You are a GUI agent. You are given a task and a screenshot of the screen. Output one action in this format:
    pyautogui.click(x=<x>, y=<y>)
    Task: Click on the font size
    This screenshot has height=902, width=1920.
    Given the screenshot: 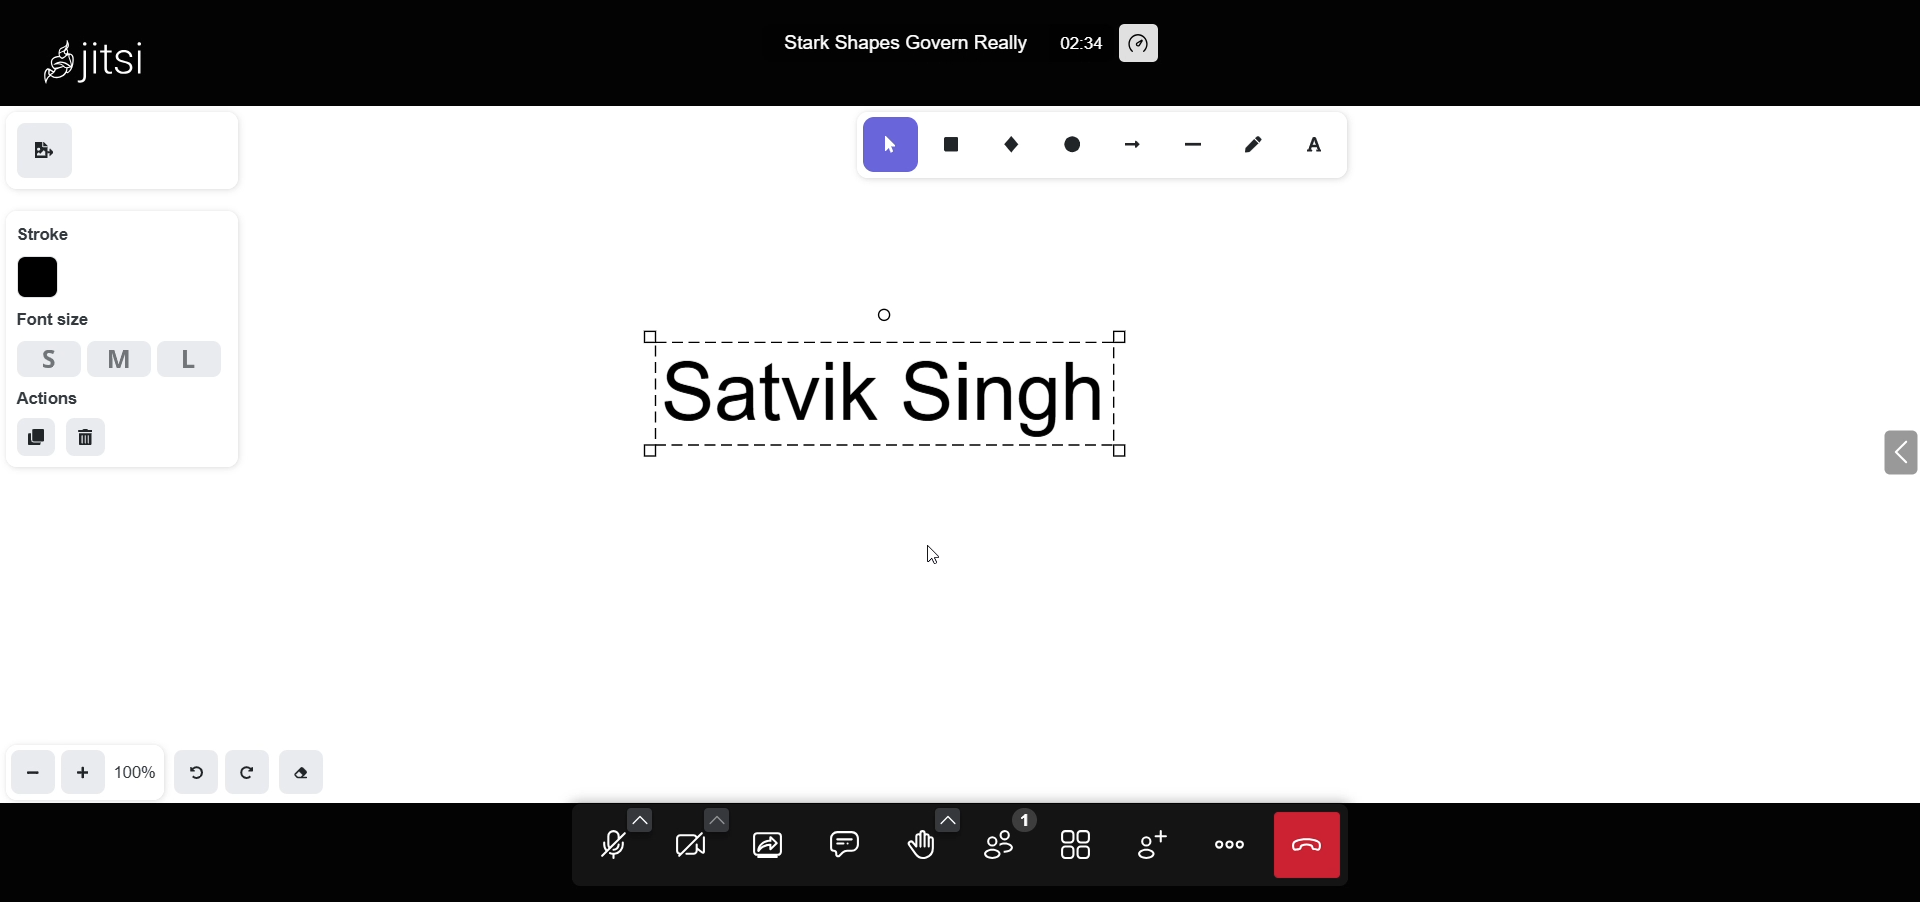 What is the action you would take?
    pyautogui.click(x=55, y=320)
    